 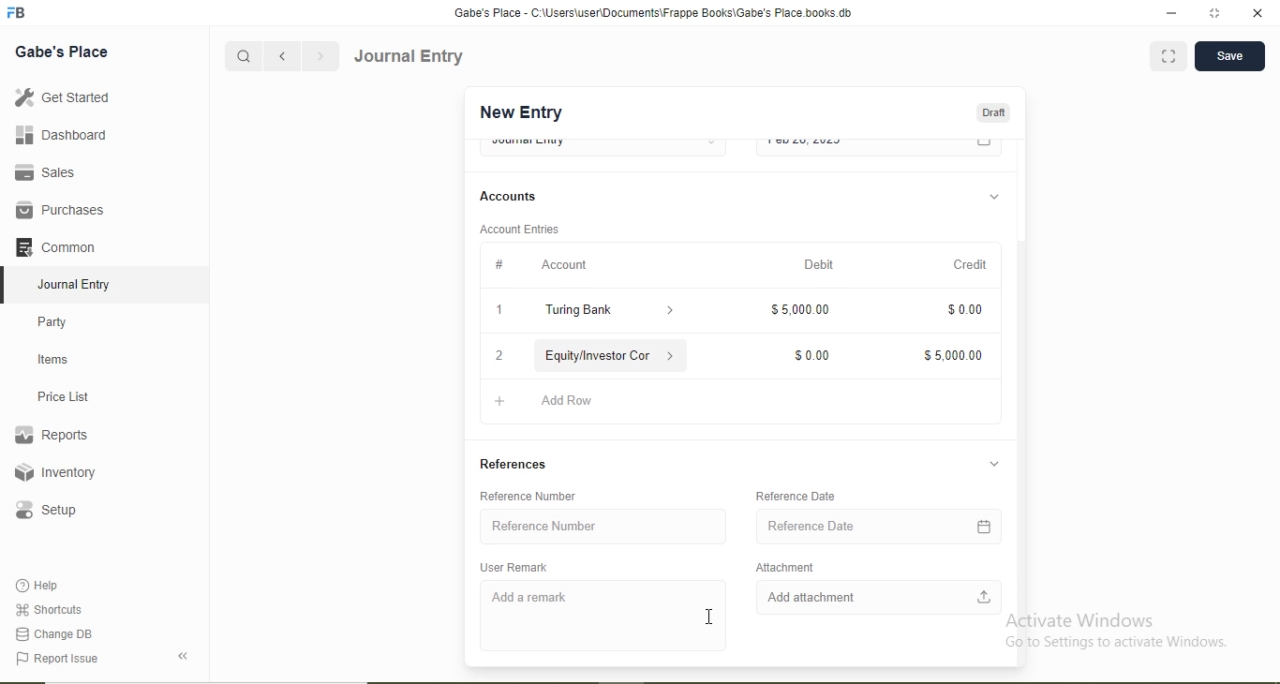 What do you see at coordinates (62, 134) in the screenshot?
I see `Dashboard` at bounding box center [62, 134].